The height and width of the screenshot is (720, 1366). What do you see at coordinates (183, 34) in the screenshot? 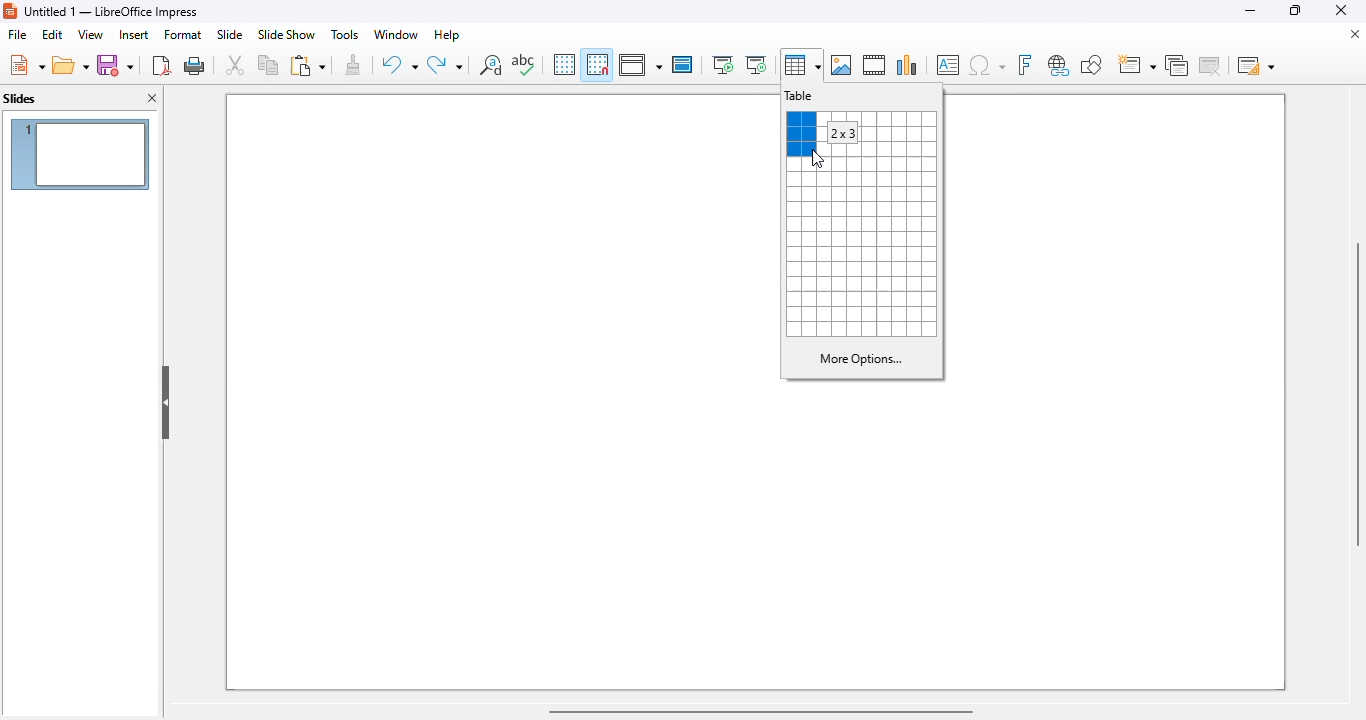
I see `format` at bounding box center [183, 34].